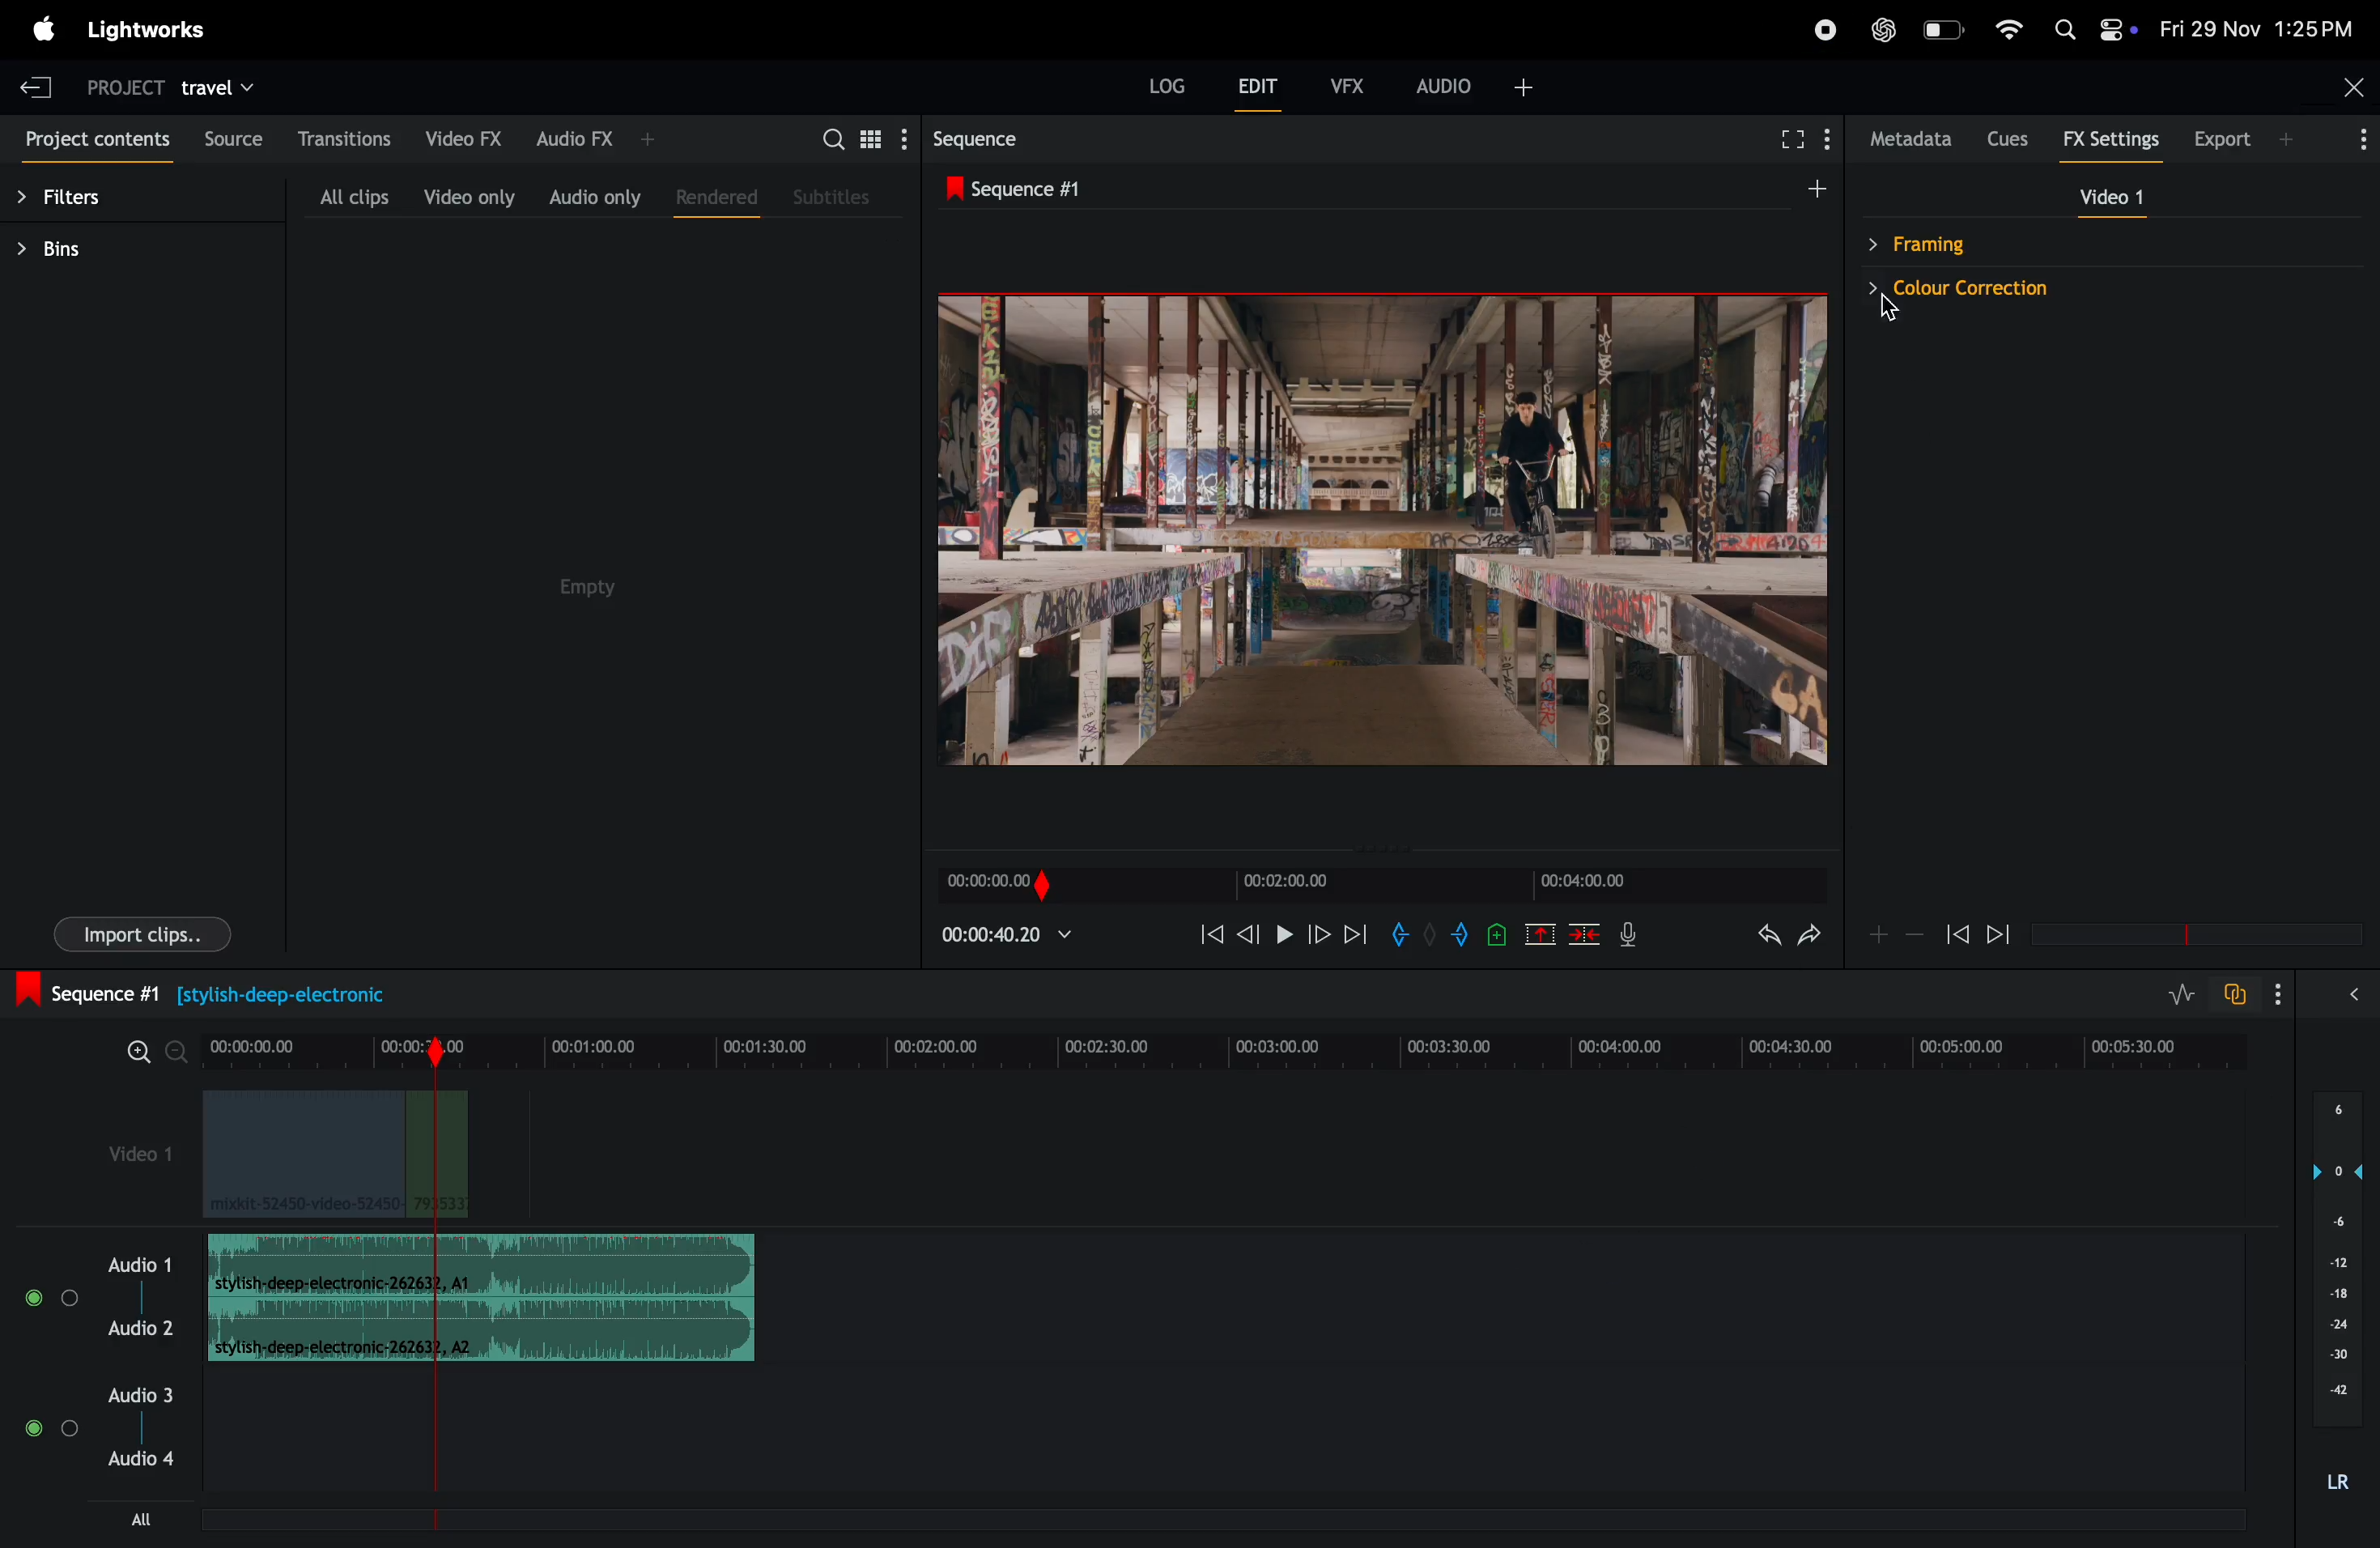  I want to click on nextframe, so click(1320, 933).